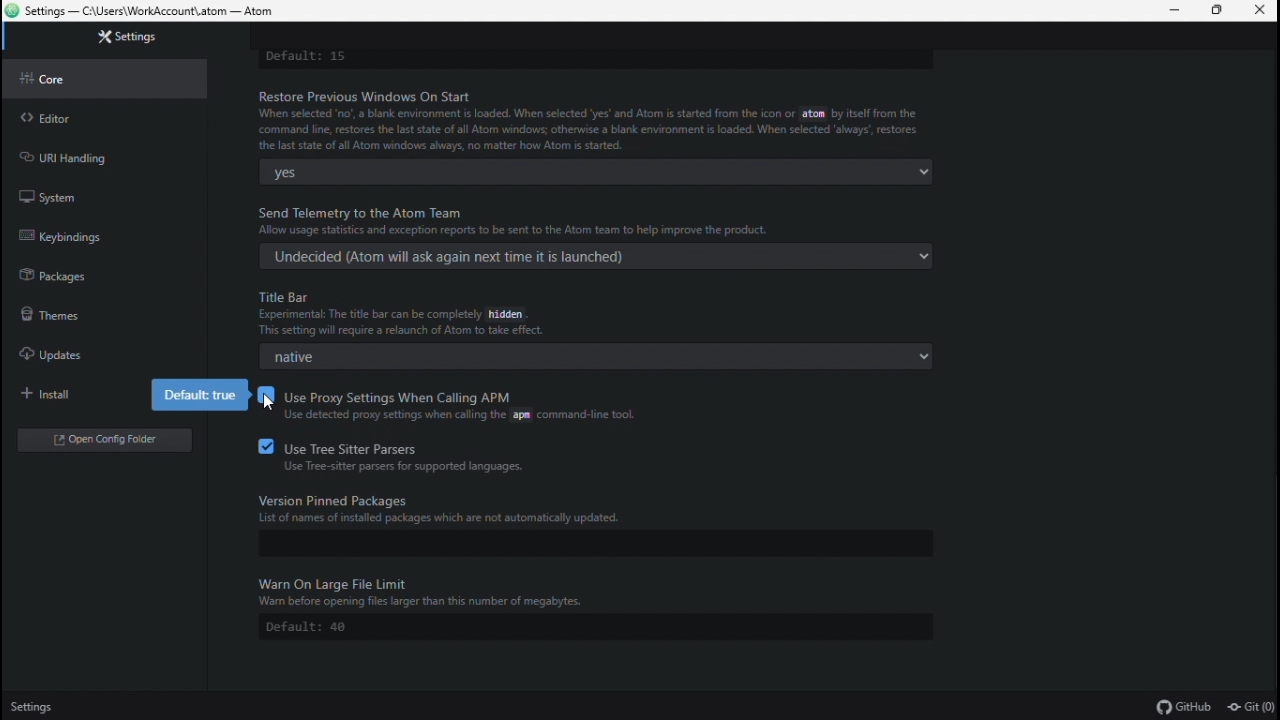 The width and height of the screenshot is (1280, 720). Describe the element at coordinates (102, 79) in the screenshot. I see `Core settings` at that location.